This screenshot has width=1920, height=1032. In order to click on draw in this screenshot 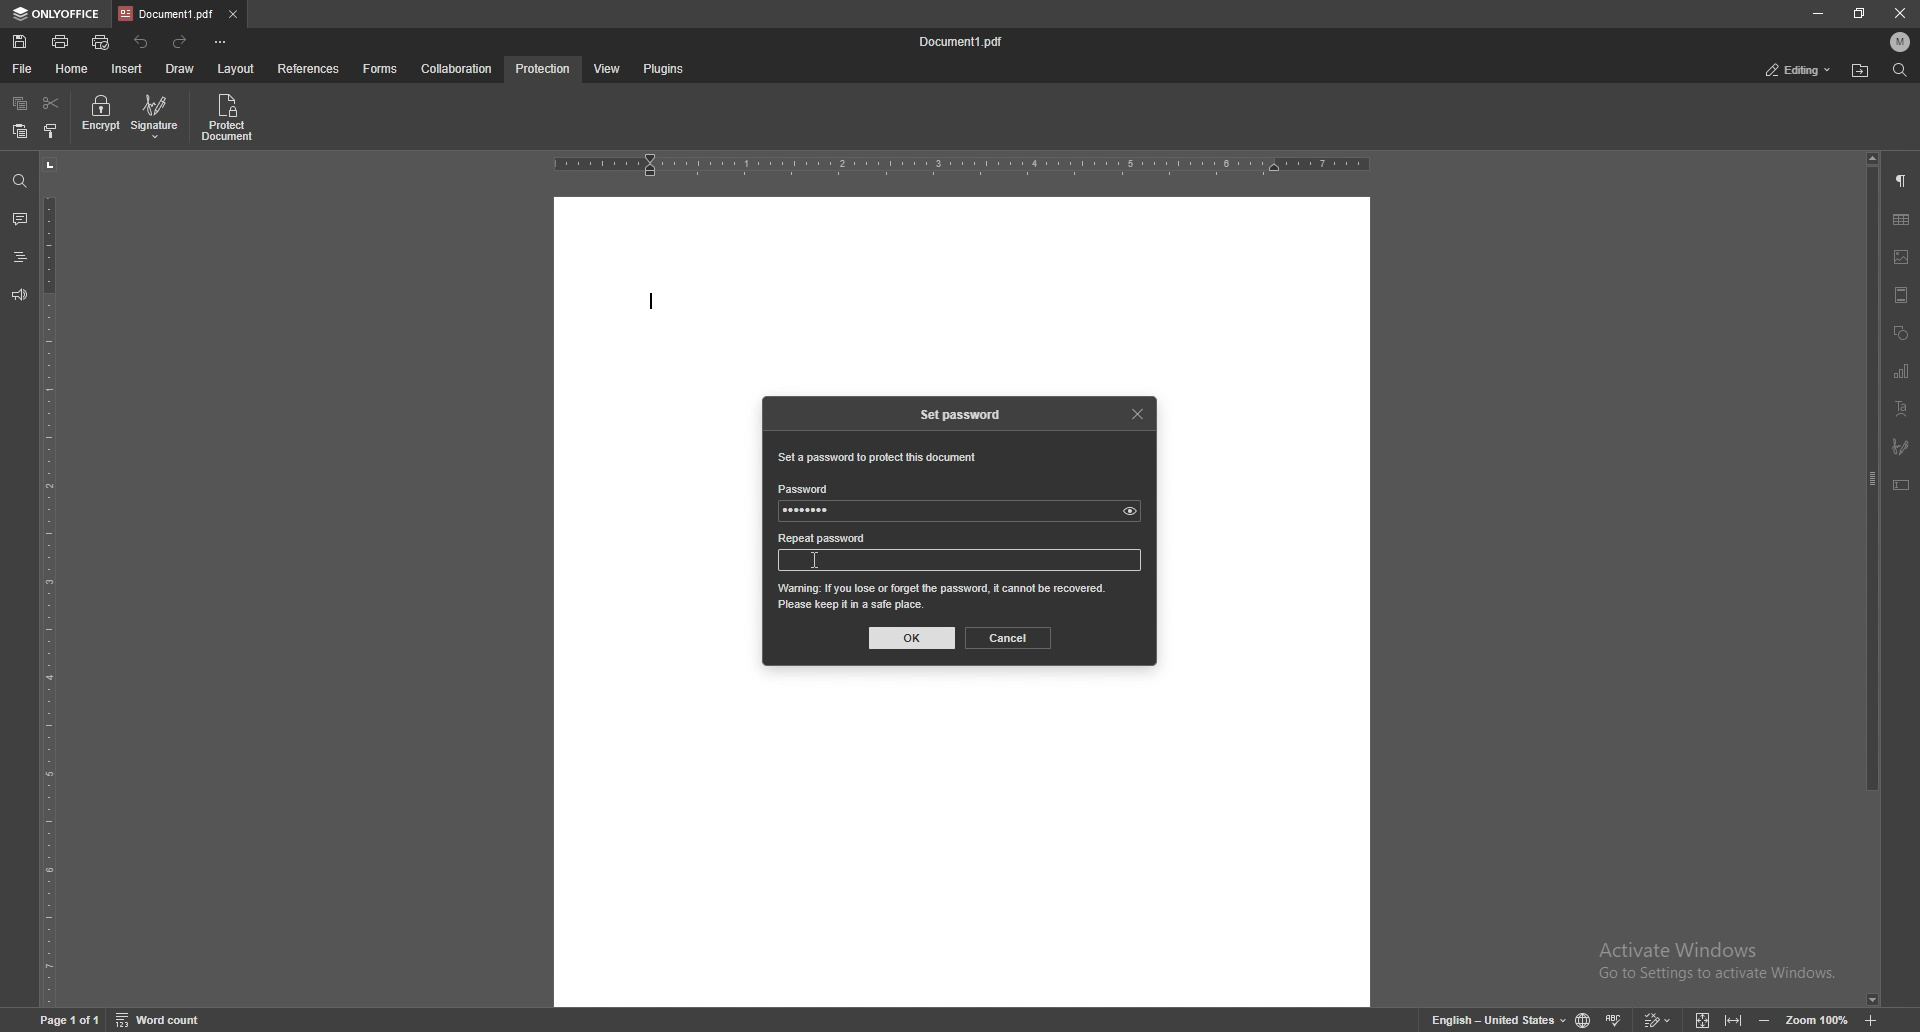, I will do `click(180, 68)`.